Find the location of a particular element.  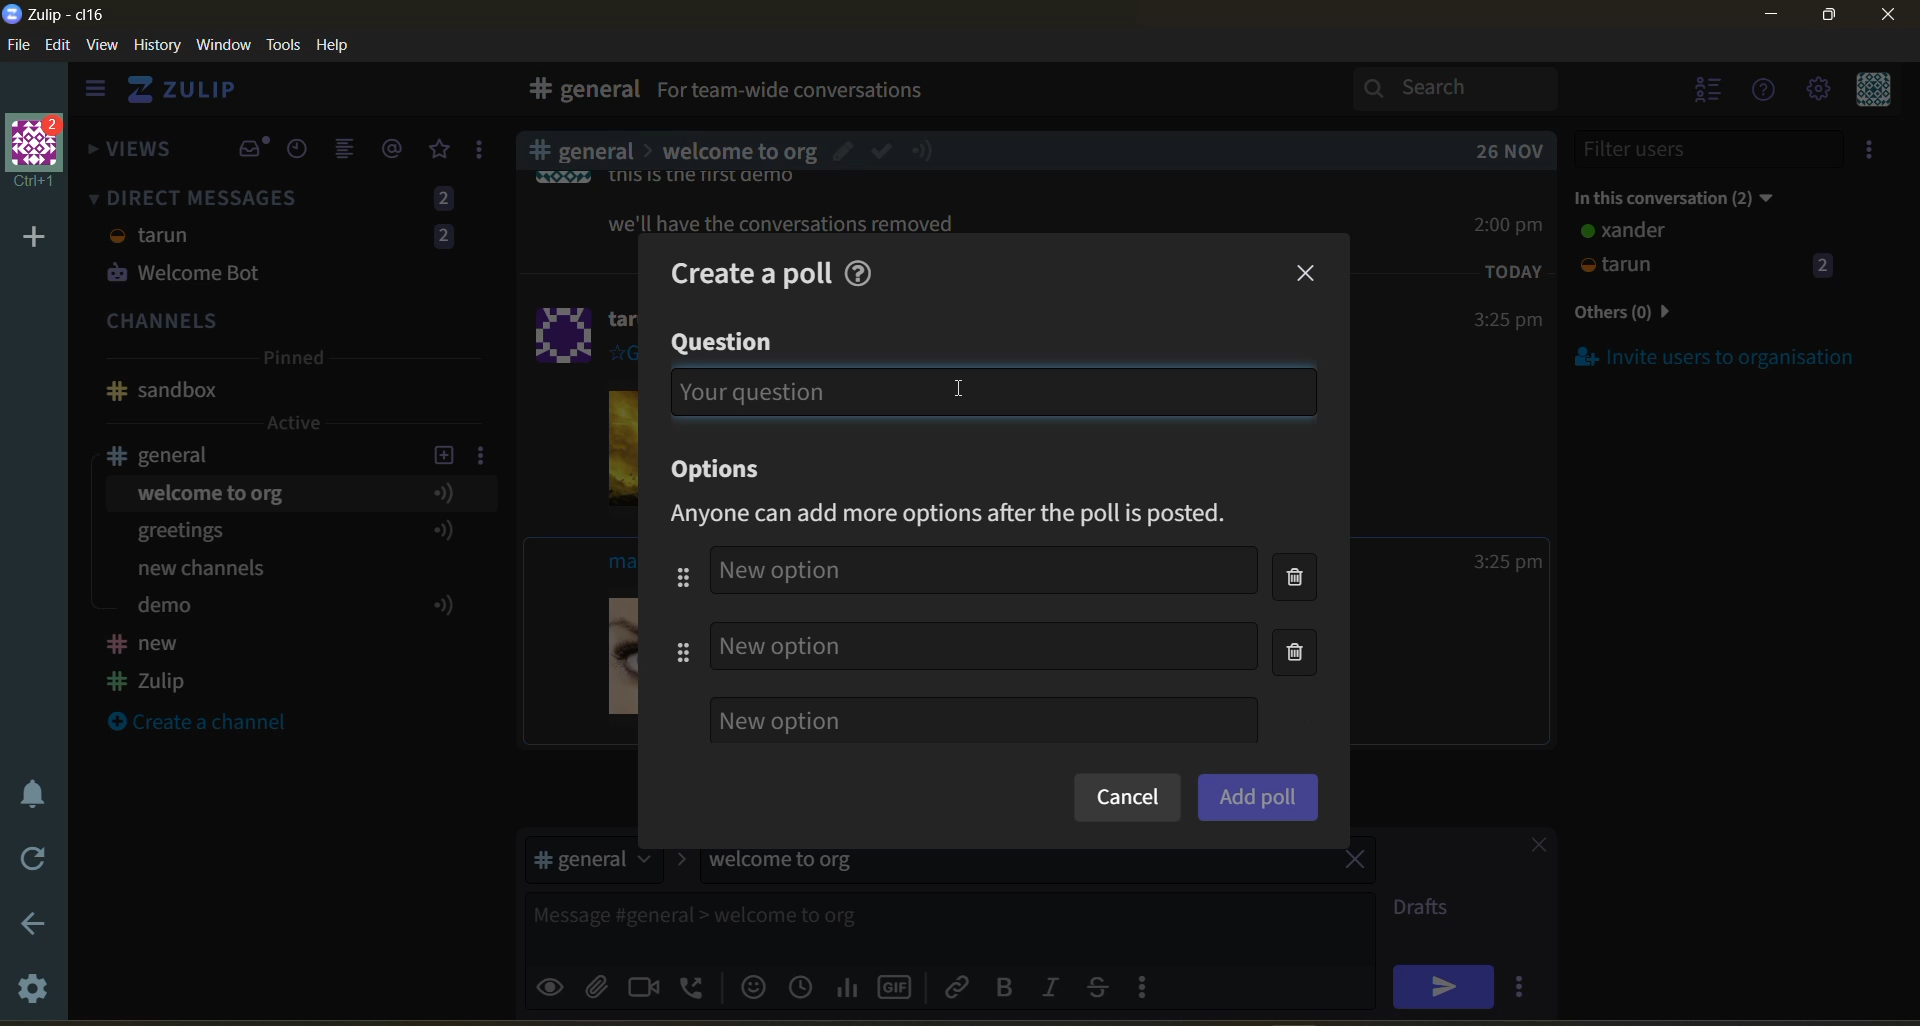

add new topic is located at coordinates (442, 452).